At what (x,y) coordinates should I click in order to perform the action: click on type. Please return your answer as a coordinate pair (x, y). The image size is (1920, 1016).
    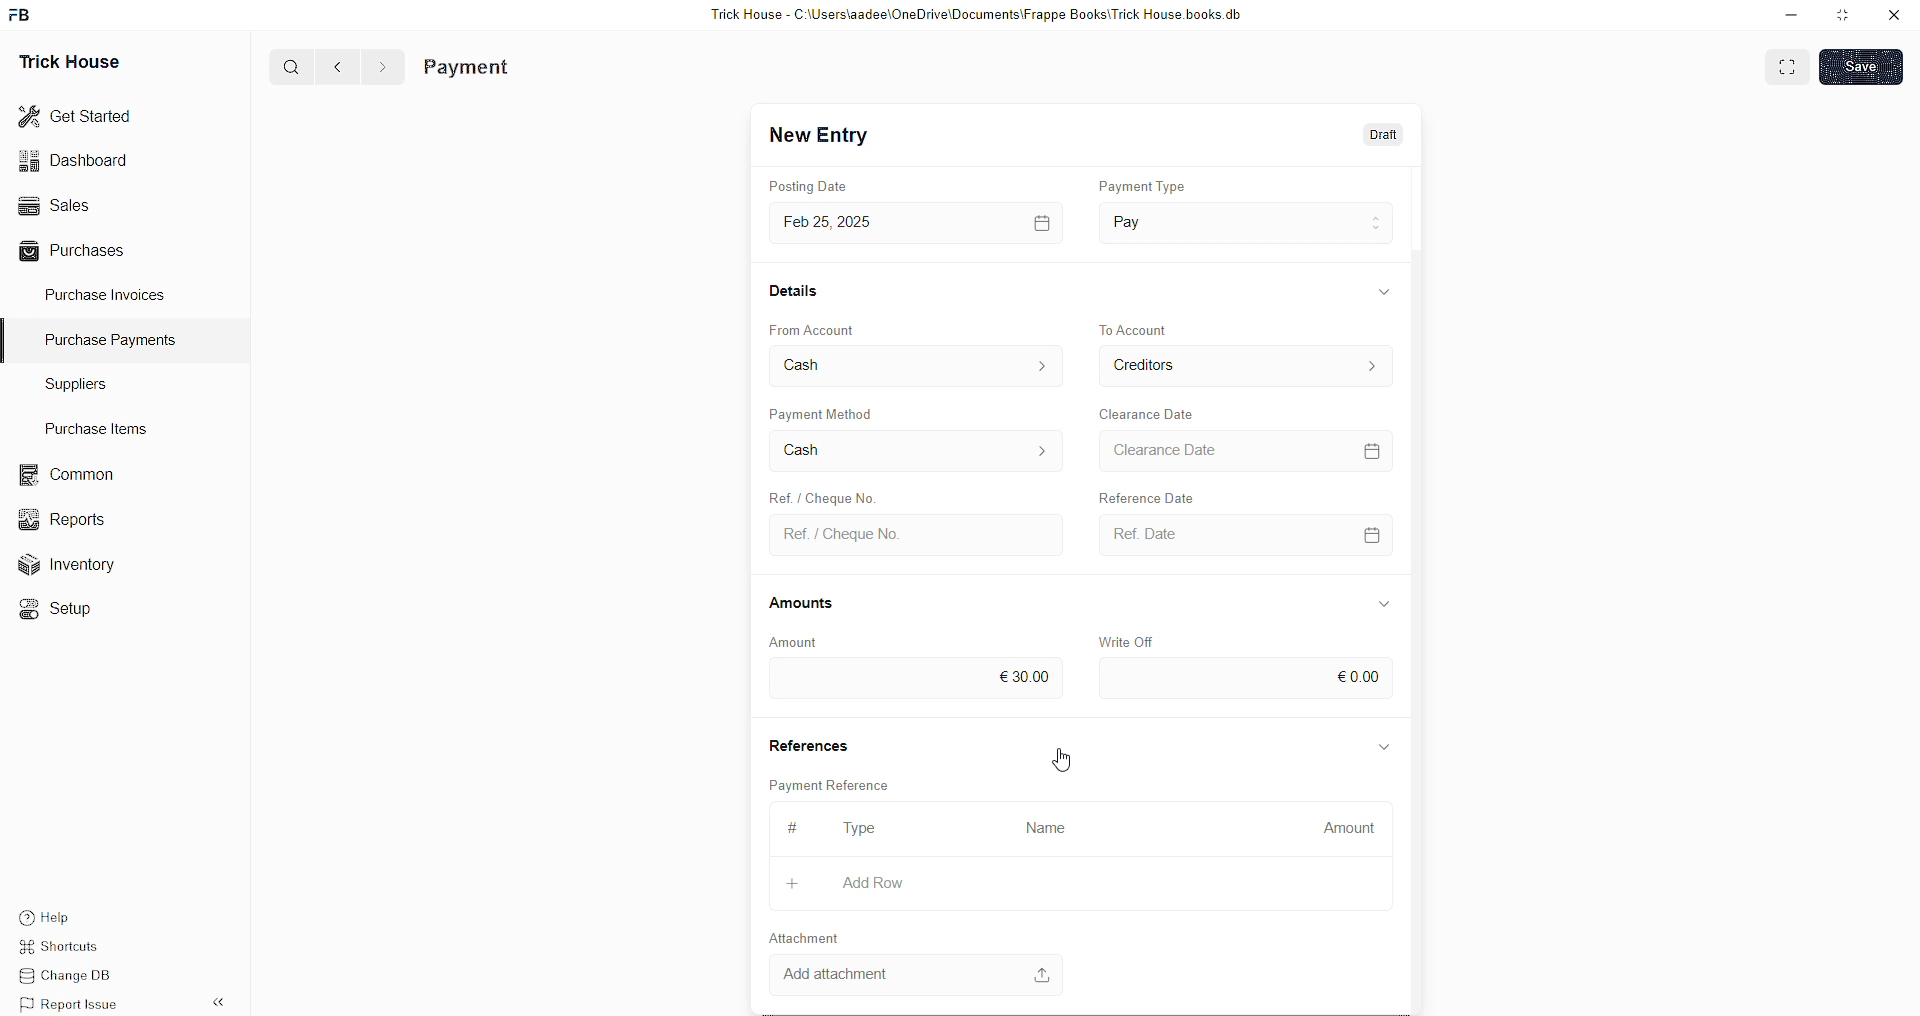
    Looking at the image, I should click on (851, 828).